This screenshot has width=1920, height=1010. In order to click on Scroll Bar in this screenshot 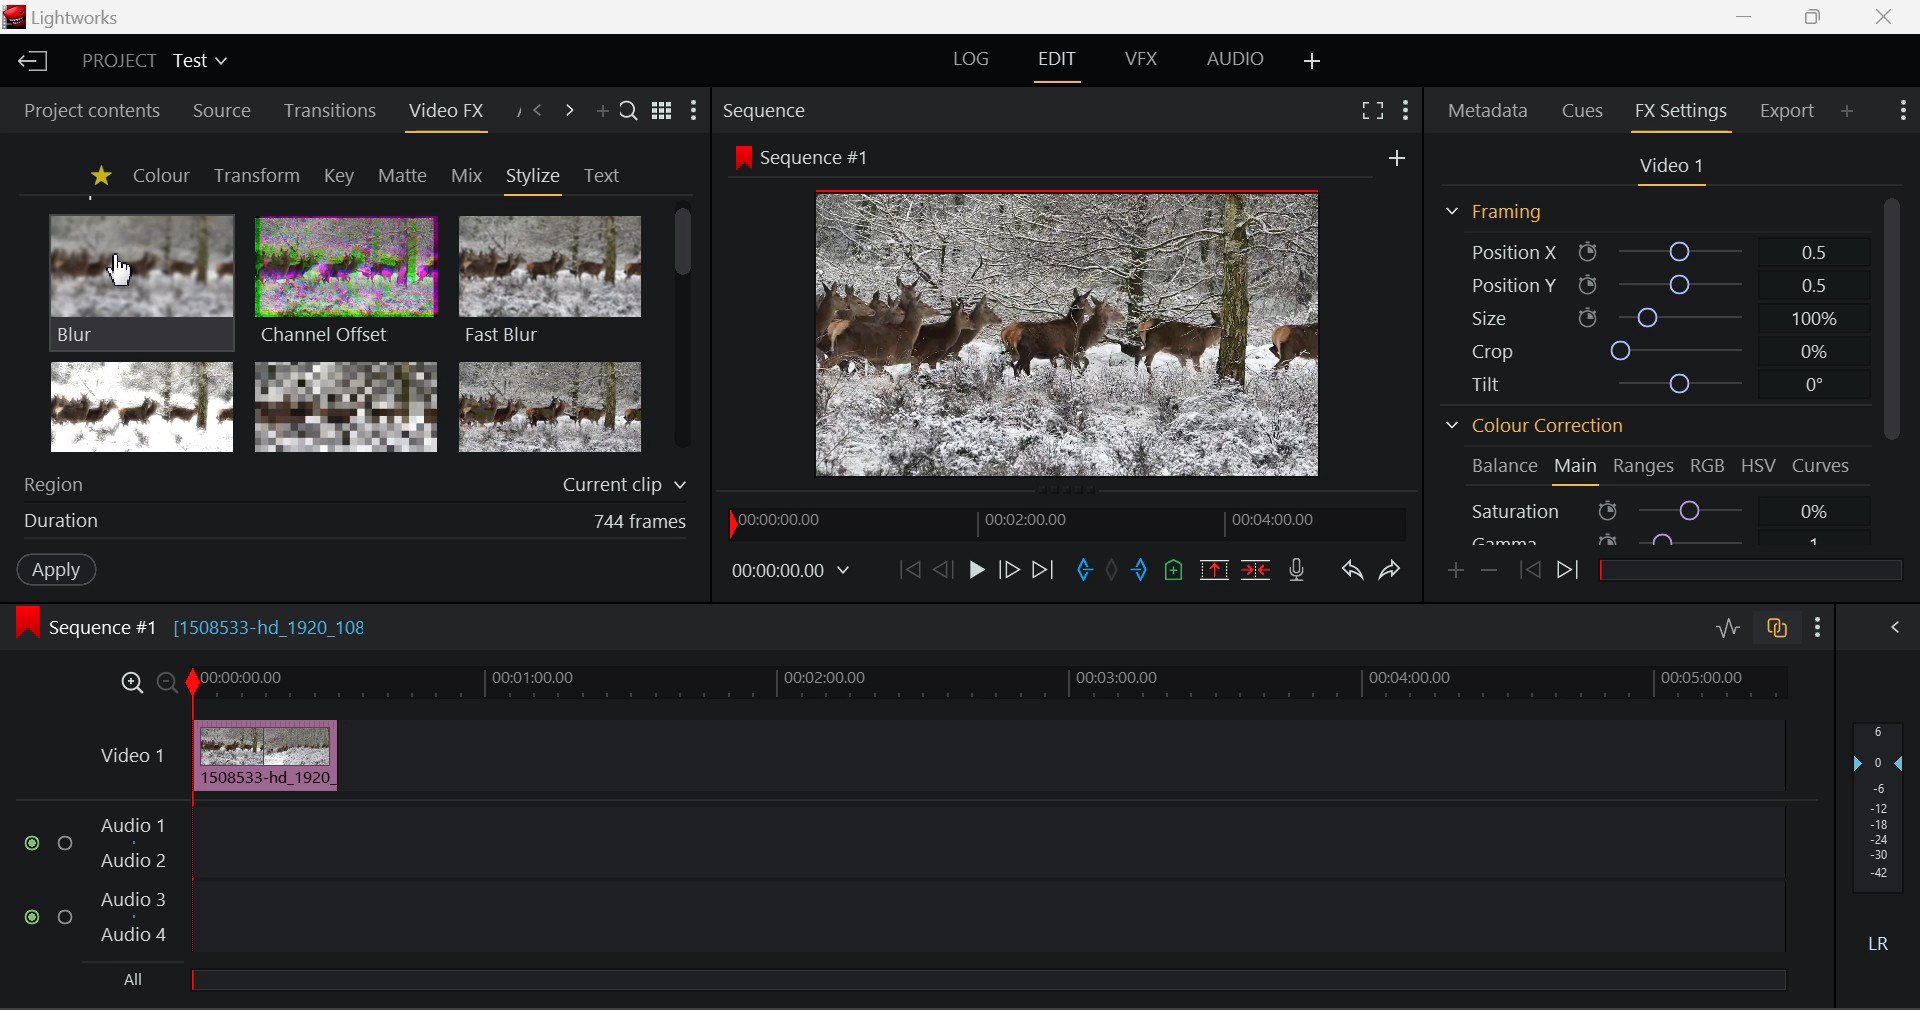, I will do `click(683, 333)`.